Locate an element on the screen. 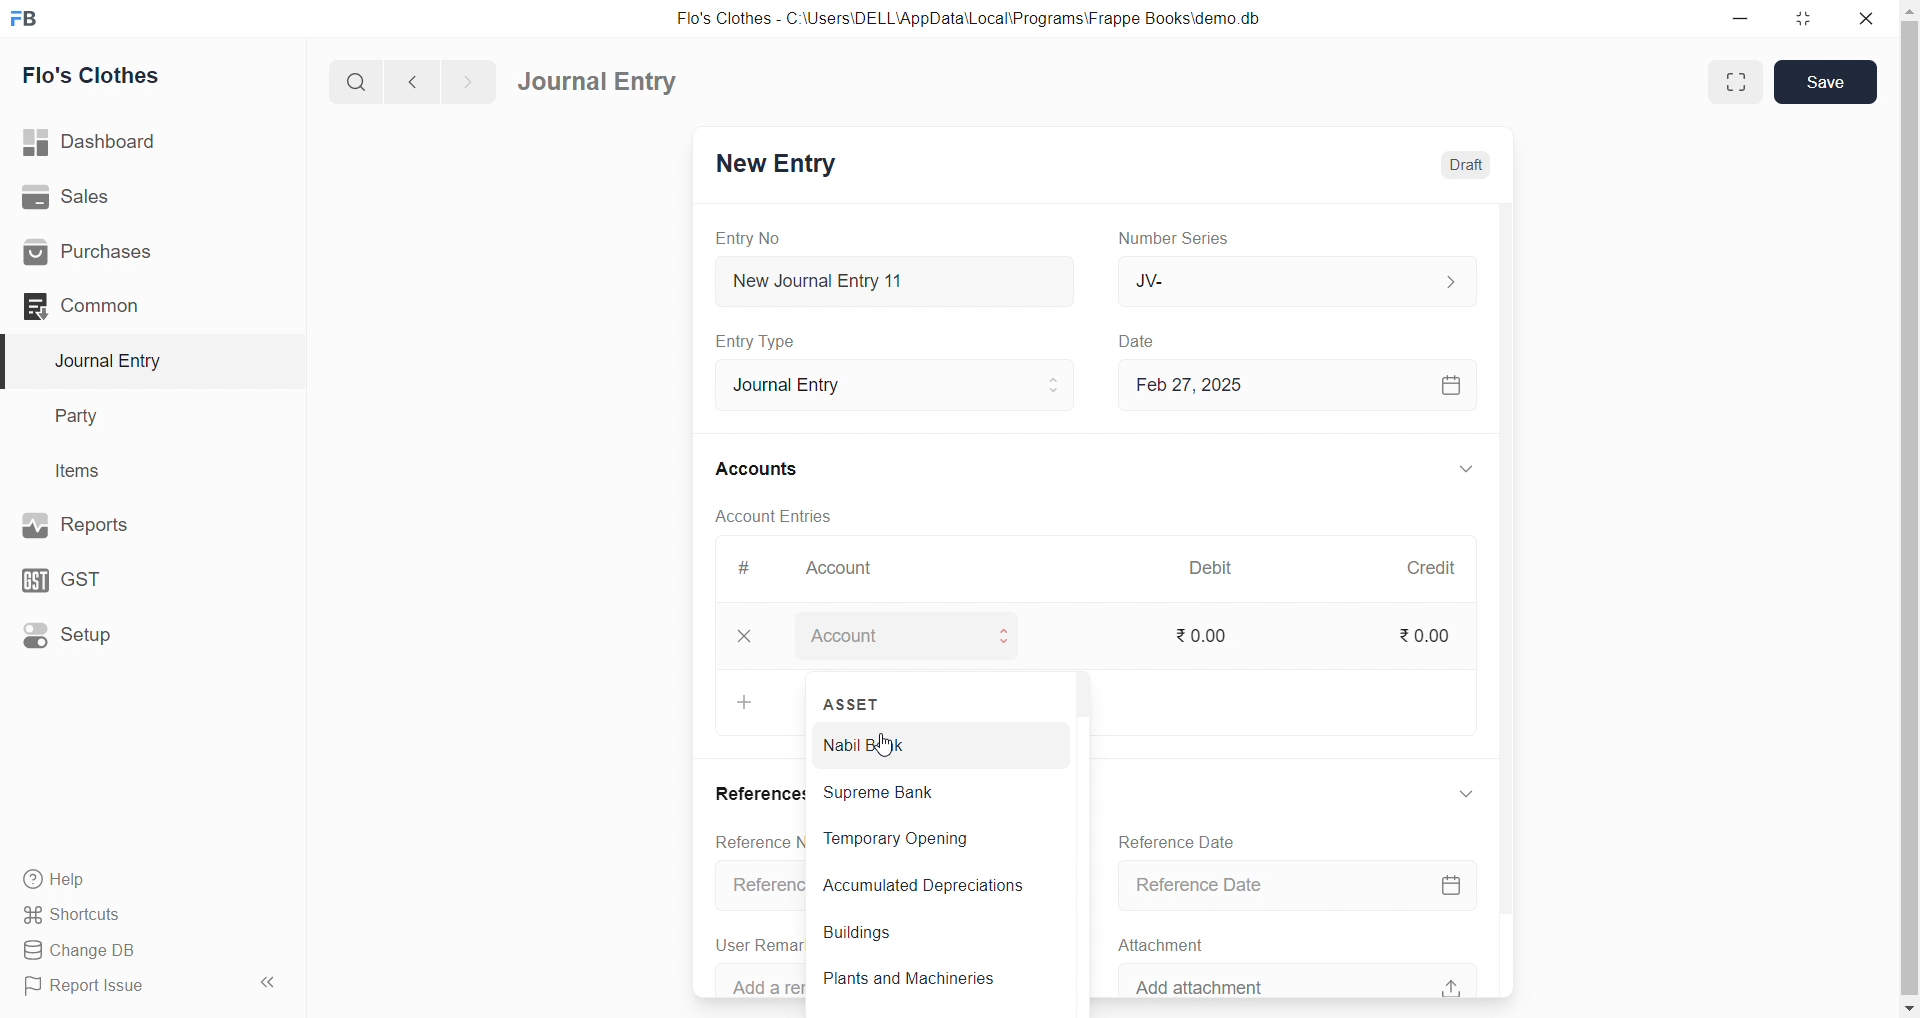 The height and width of the screenshot is (1018, 1920). navigate backward is located at coordinates (415, 83).